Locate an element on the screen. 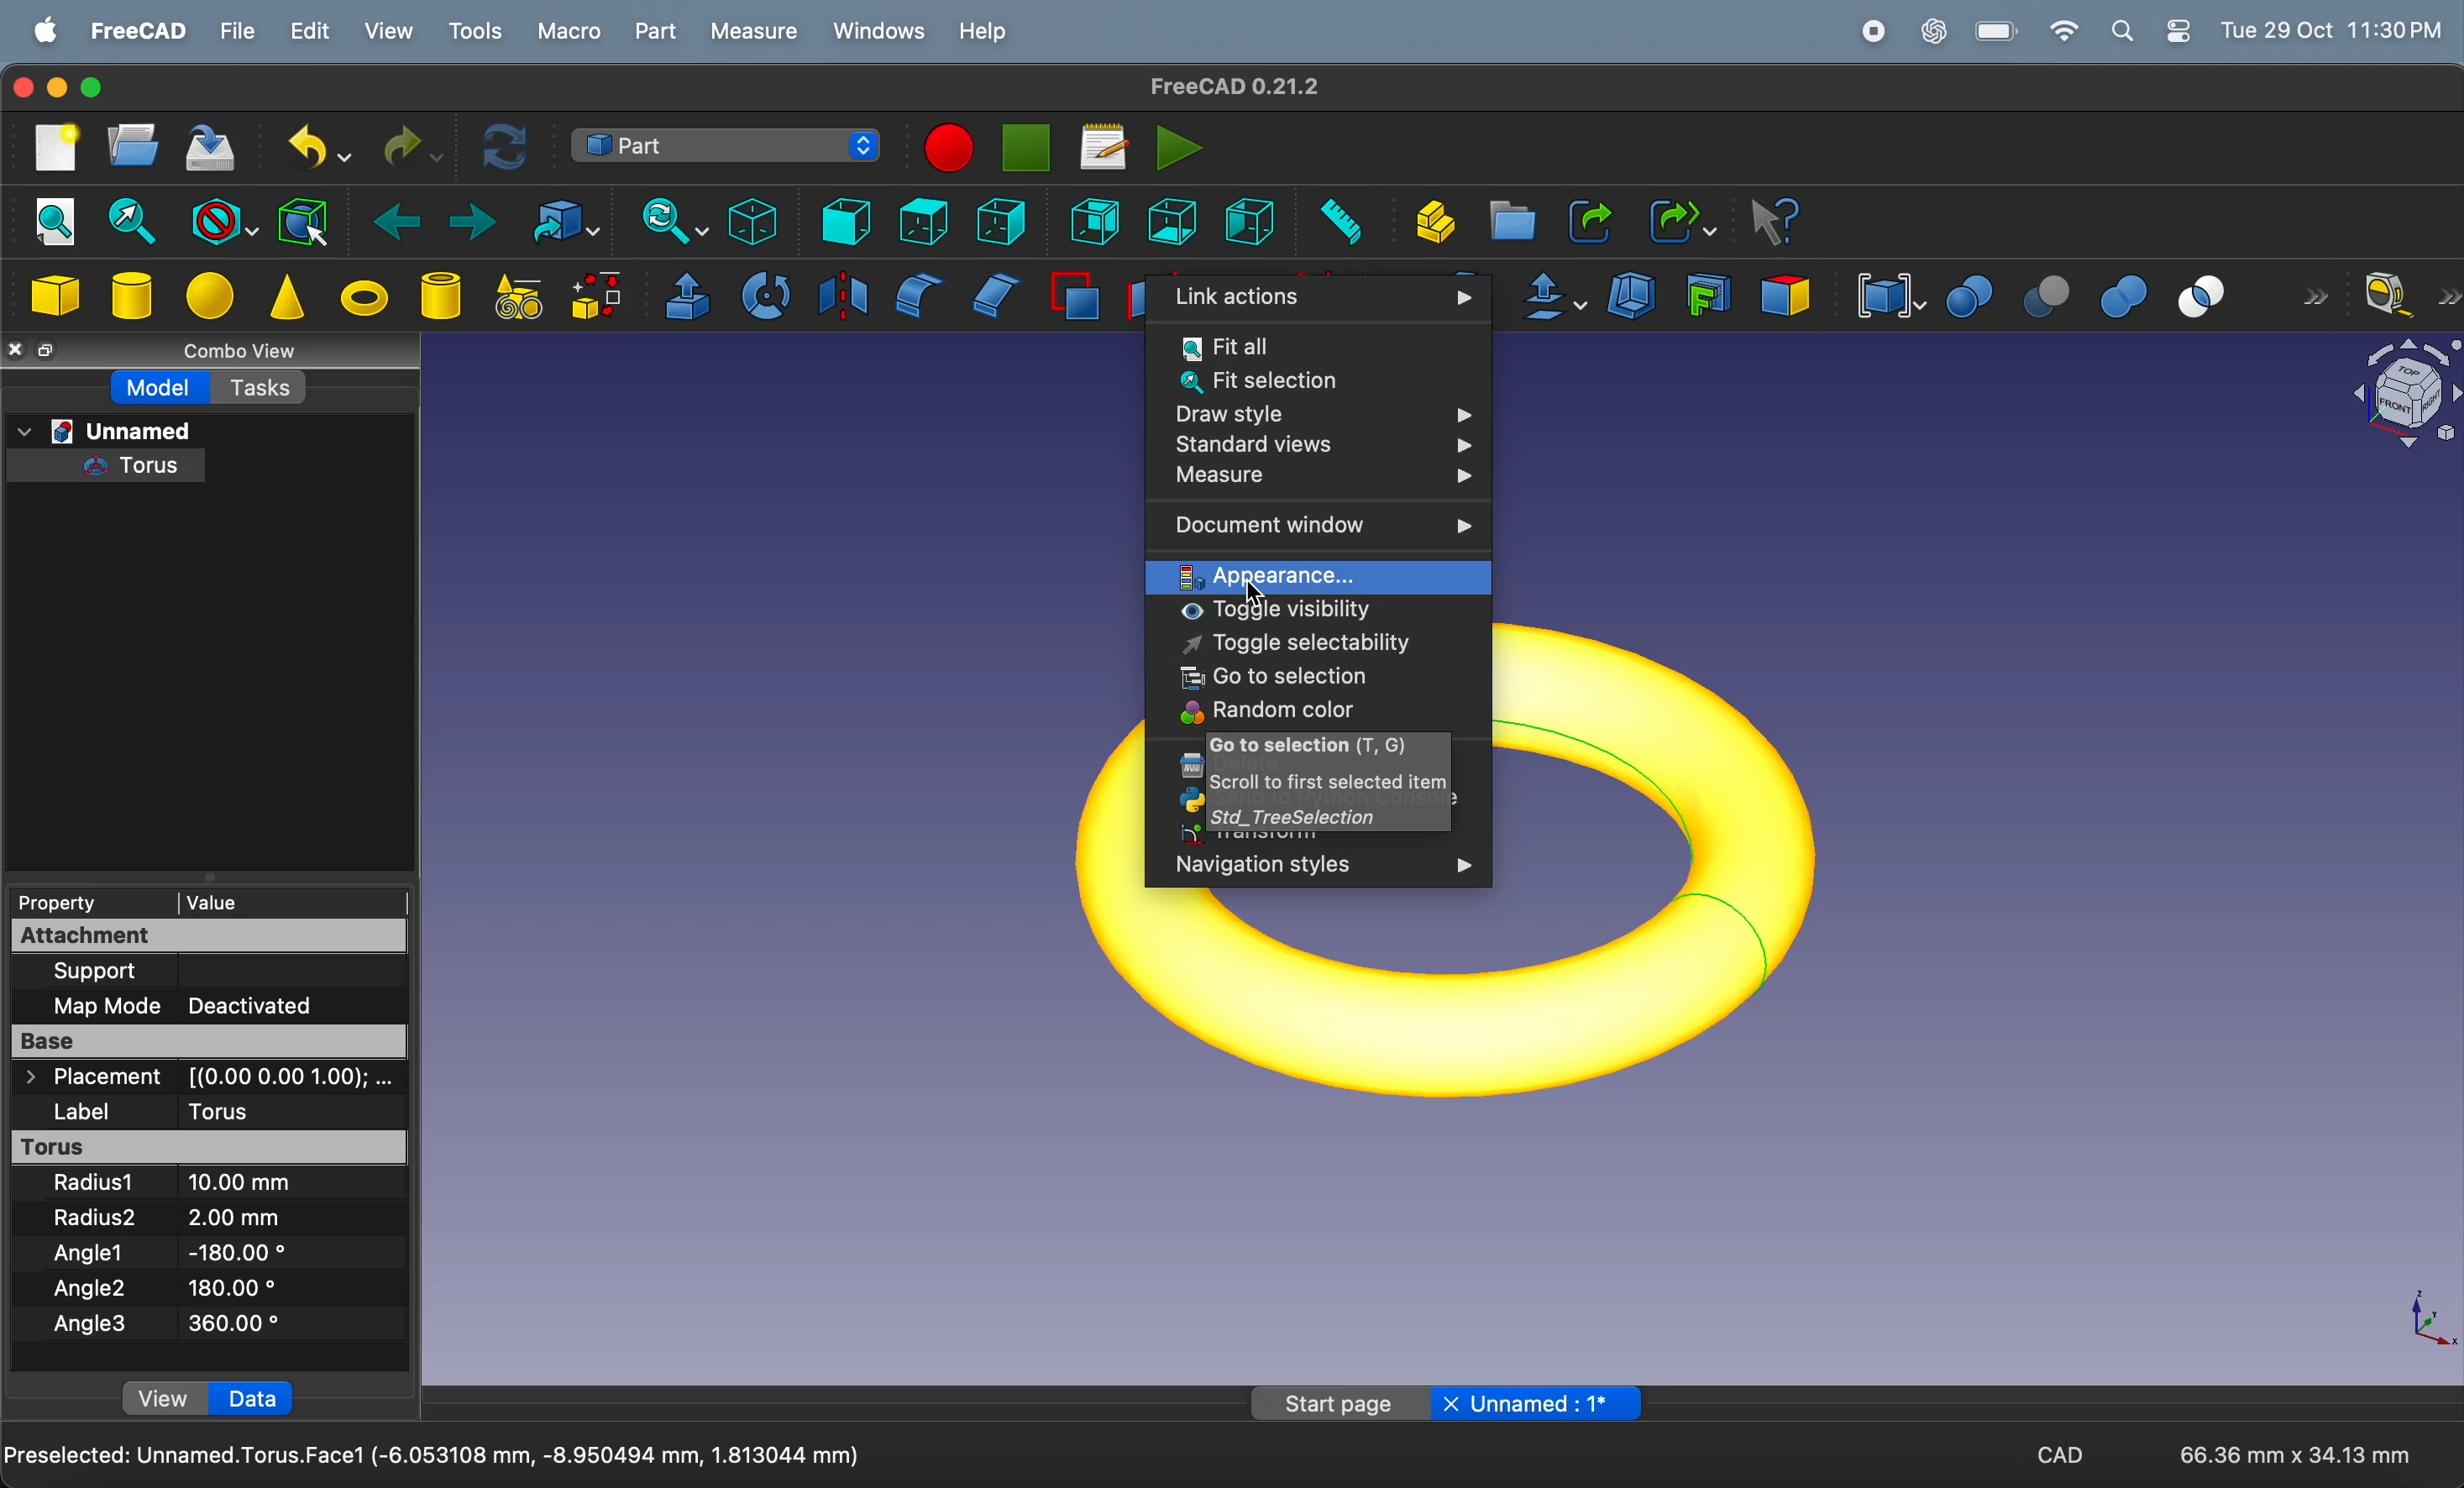 This screenshot has width=2464, height=1488. resize is located at coordinates (48, 349).